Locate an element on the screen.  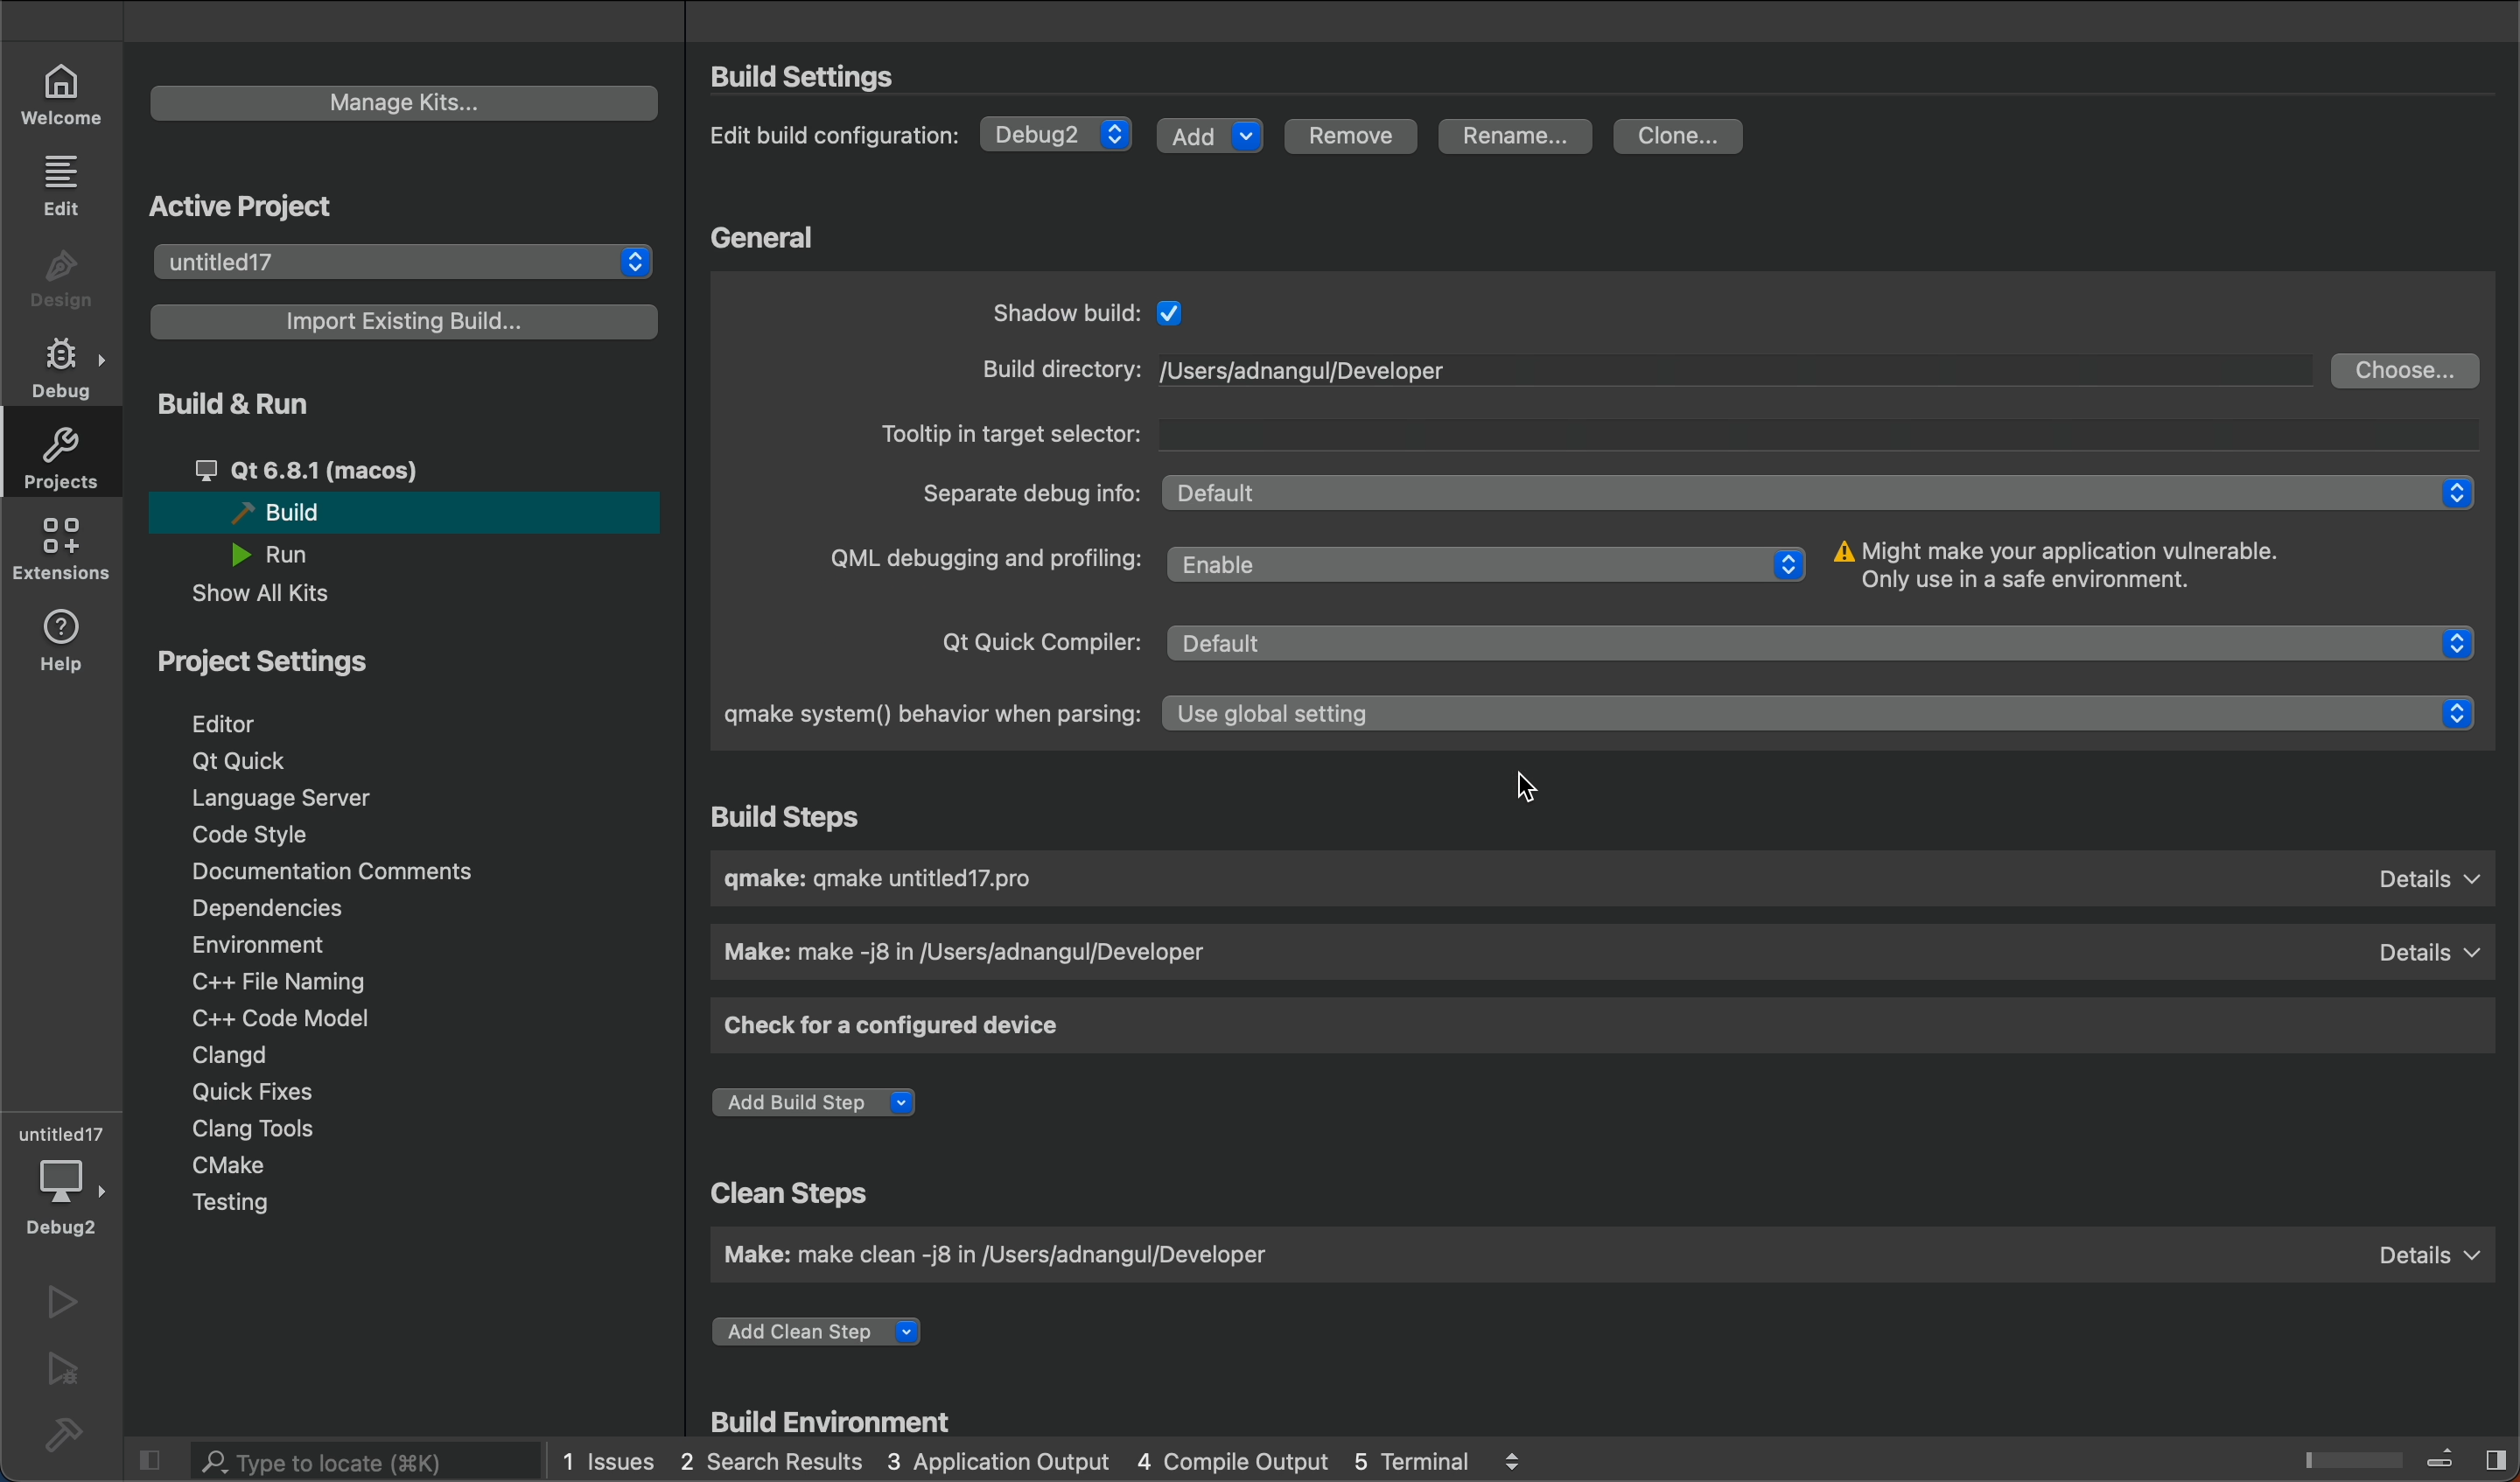
qt quick compiler is located at coordinates (1018, 651).